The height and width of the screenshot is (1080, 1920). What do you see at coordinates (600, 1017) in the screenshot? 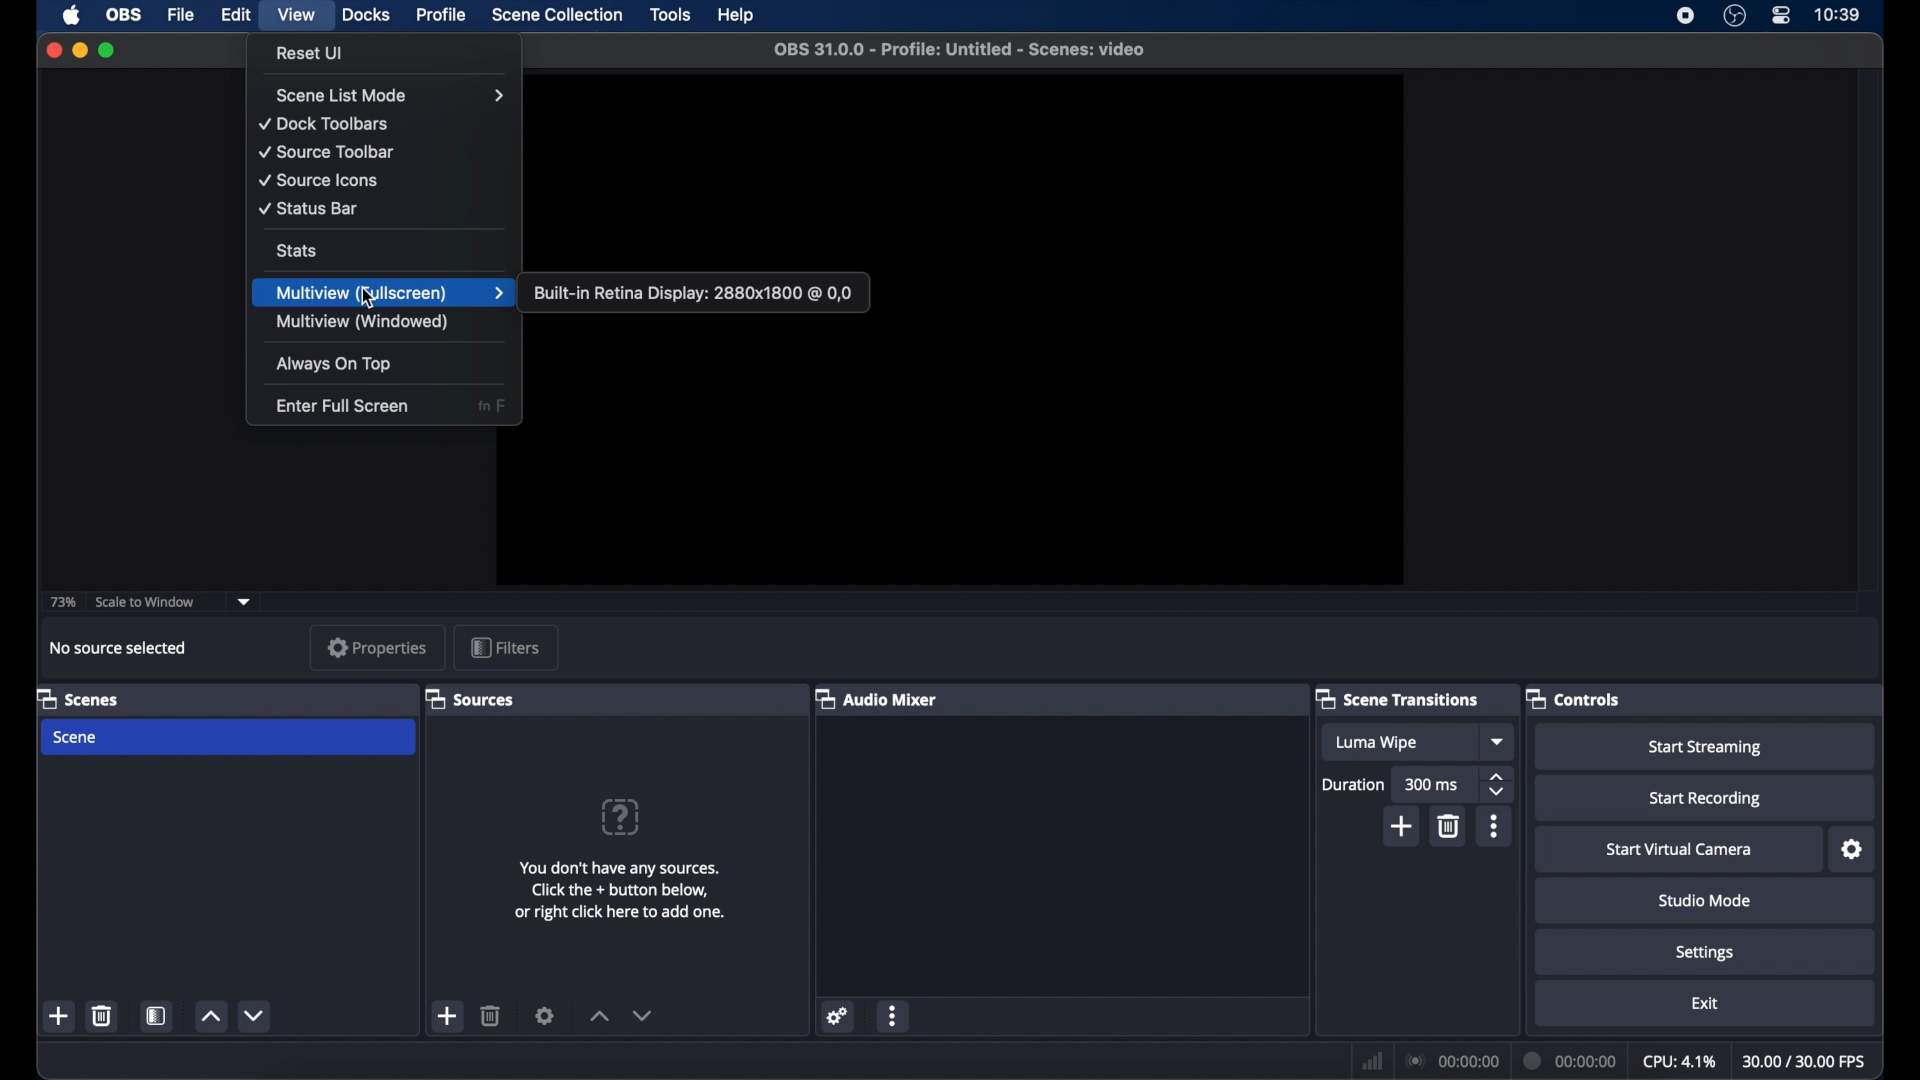
I see `increment` at bounding box center [600, 1017].